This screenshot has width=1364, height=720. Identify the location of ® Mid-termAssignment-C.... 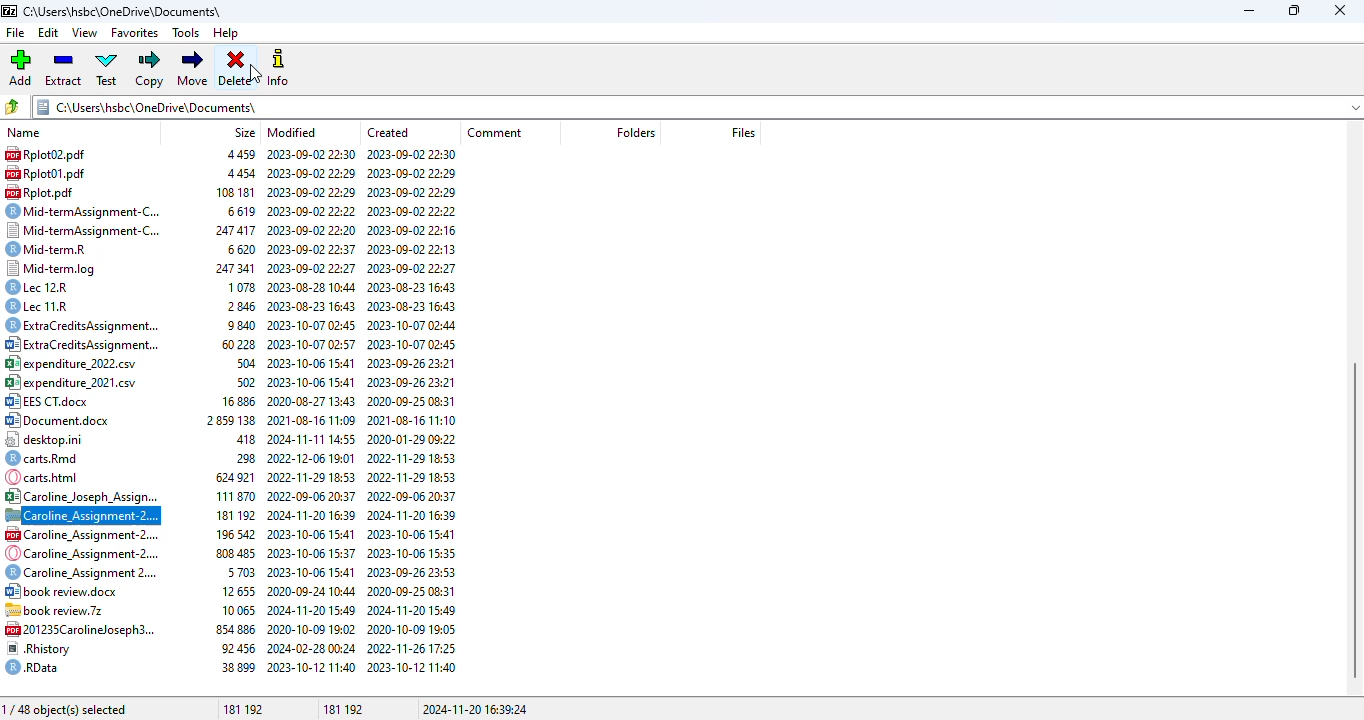
(90, 210).